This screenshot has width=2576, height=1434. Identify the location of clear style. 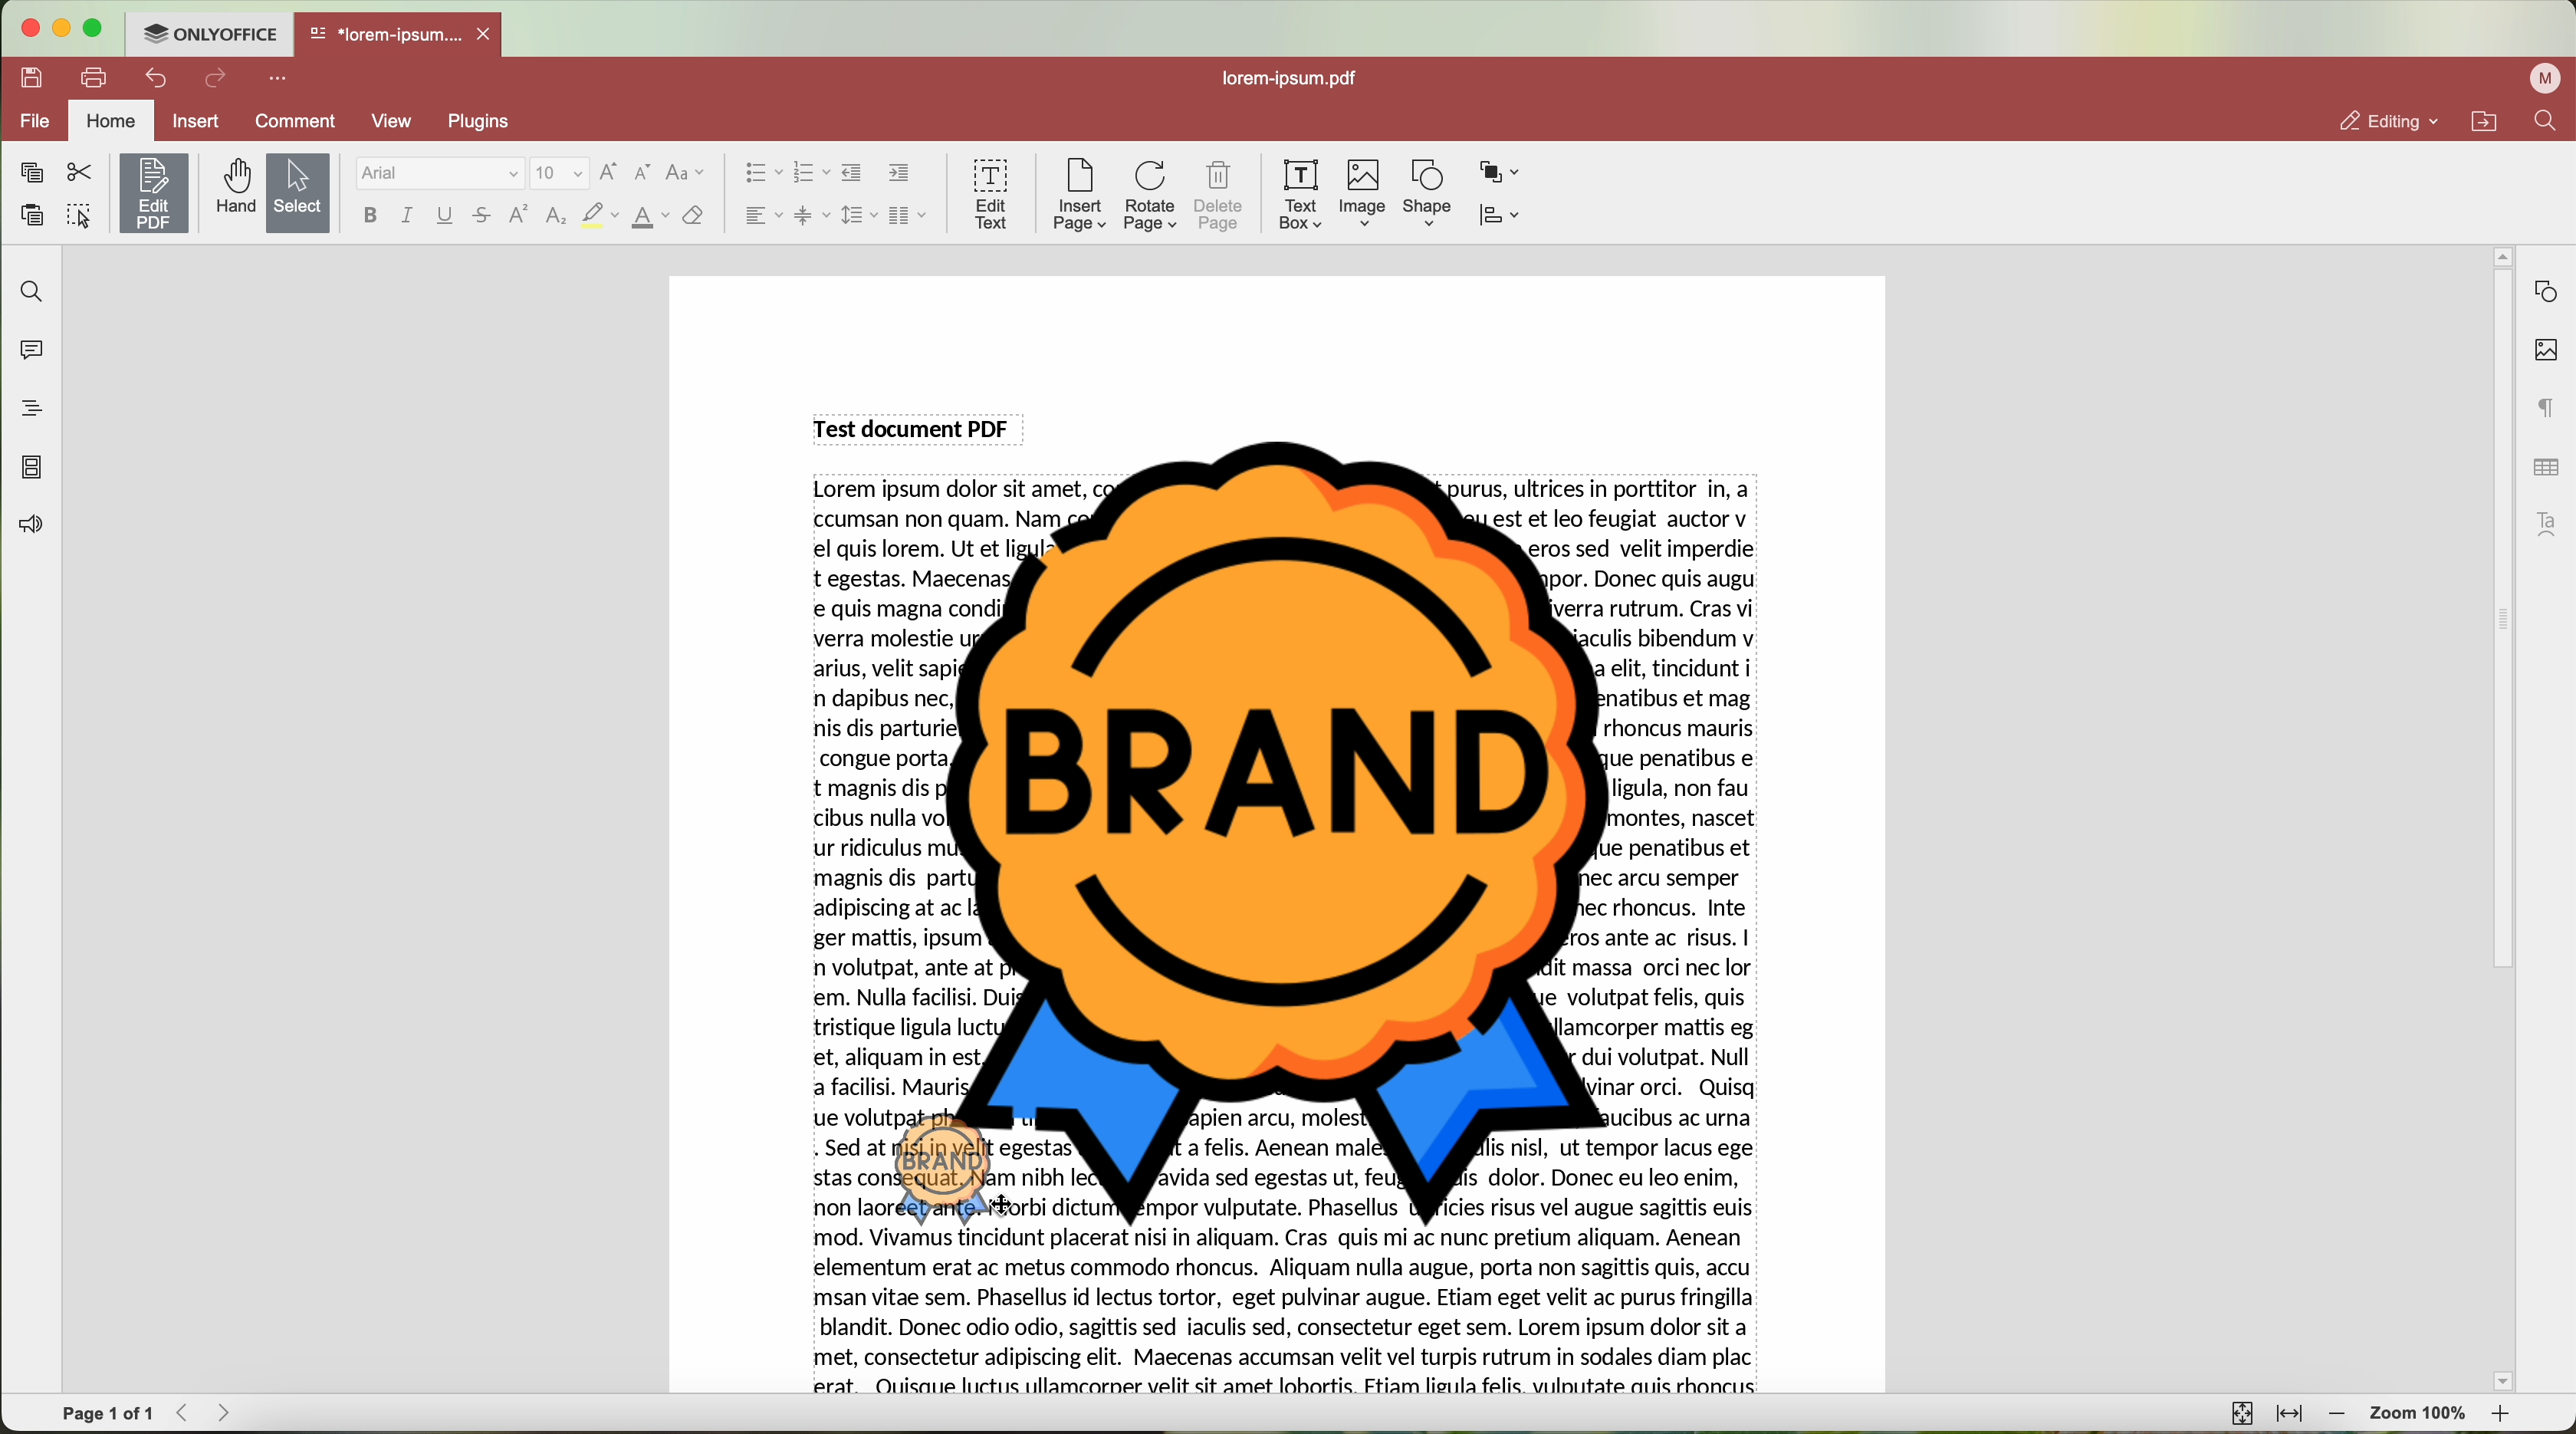
(694, 217).